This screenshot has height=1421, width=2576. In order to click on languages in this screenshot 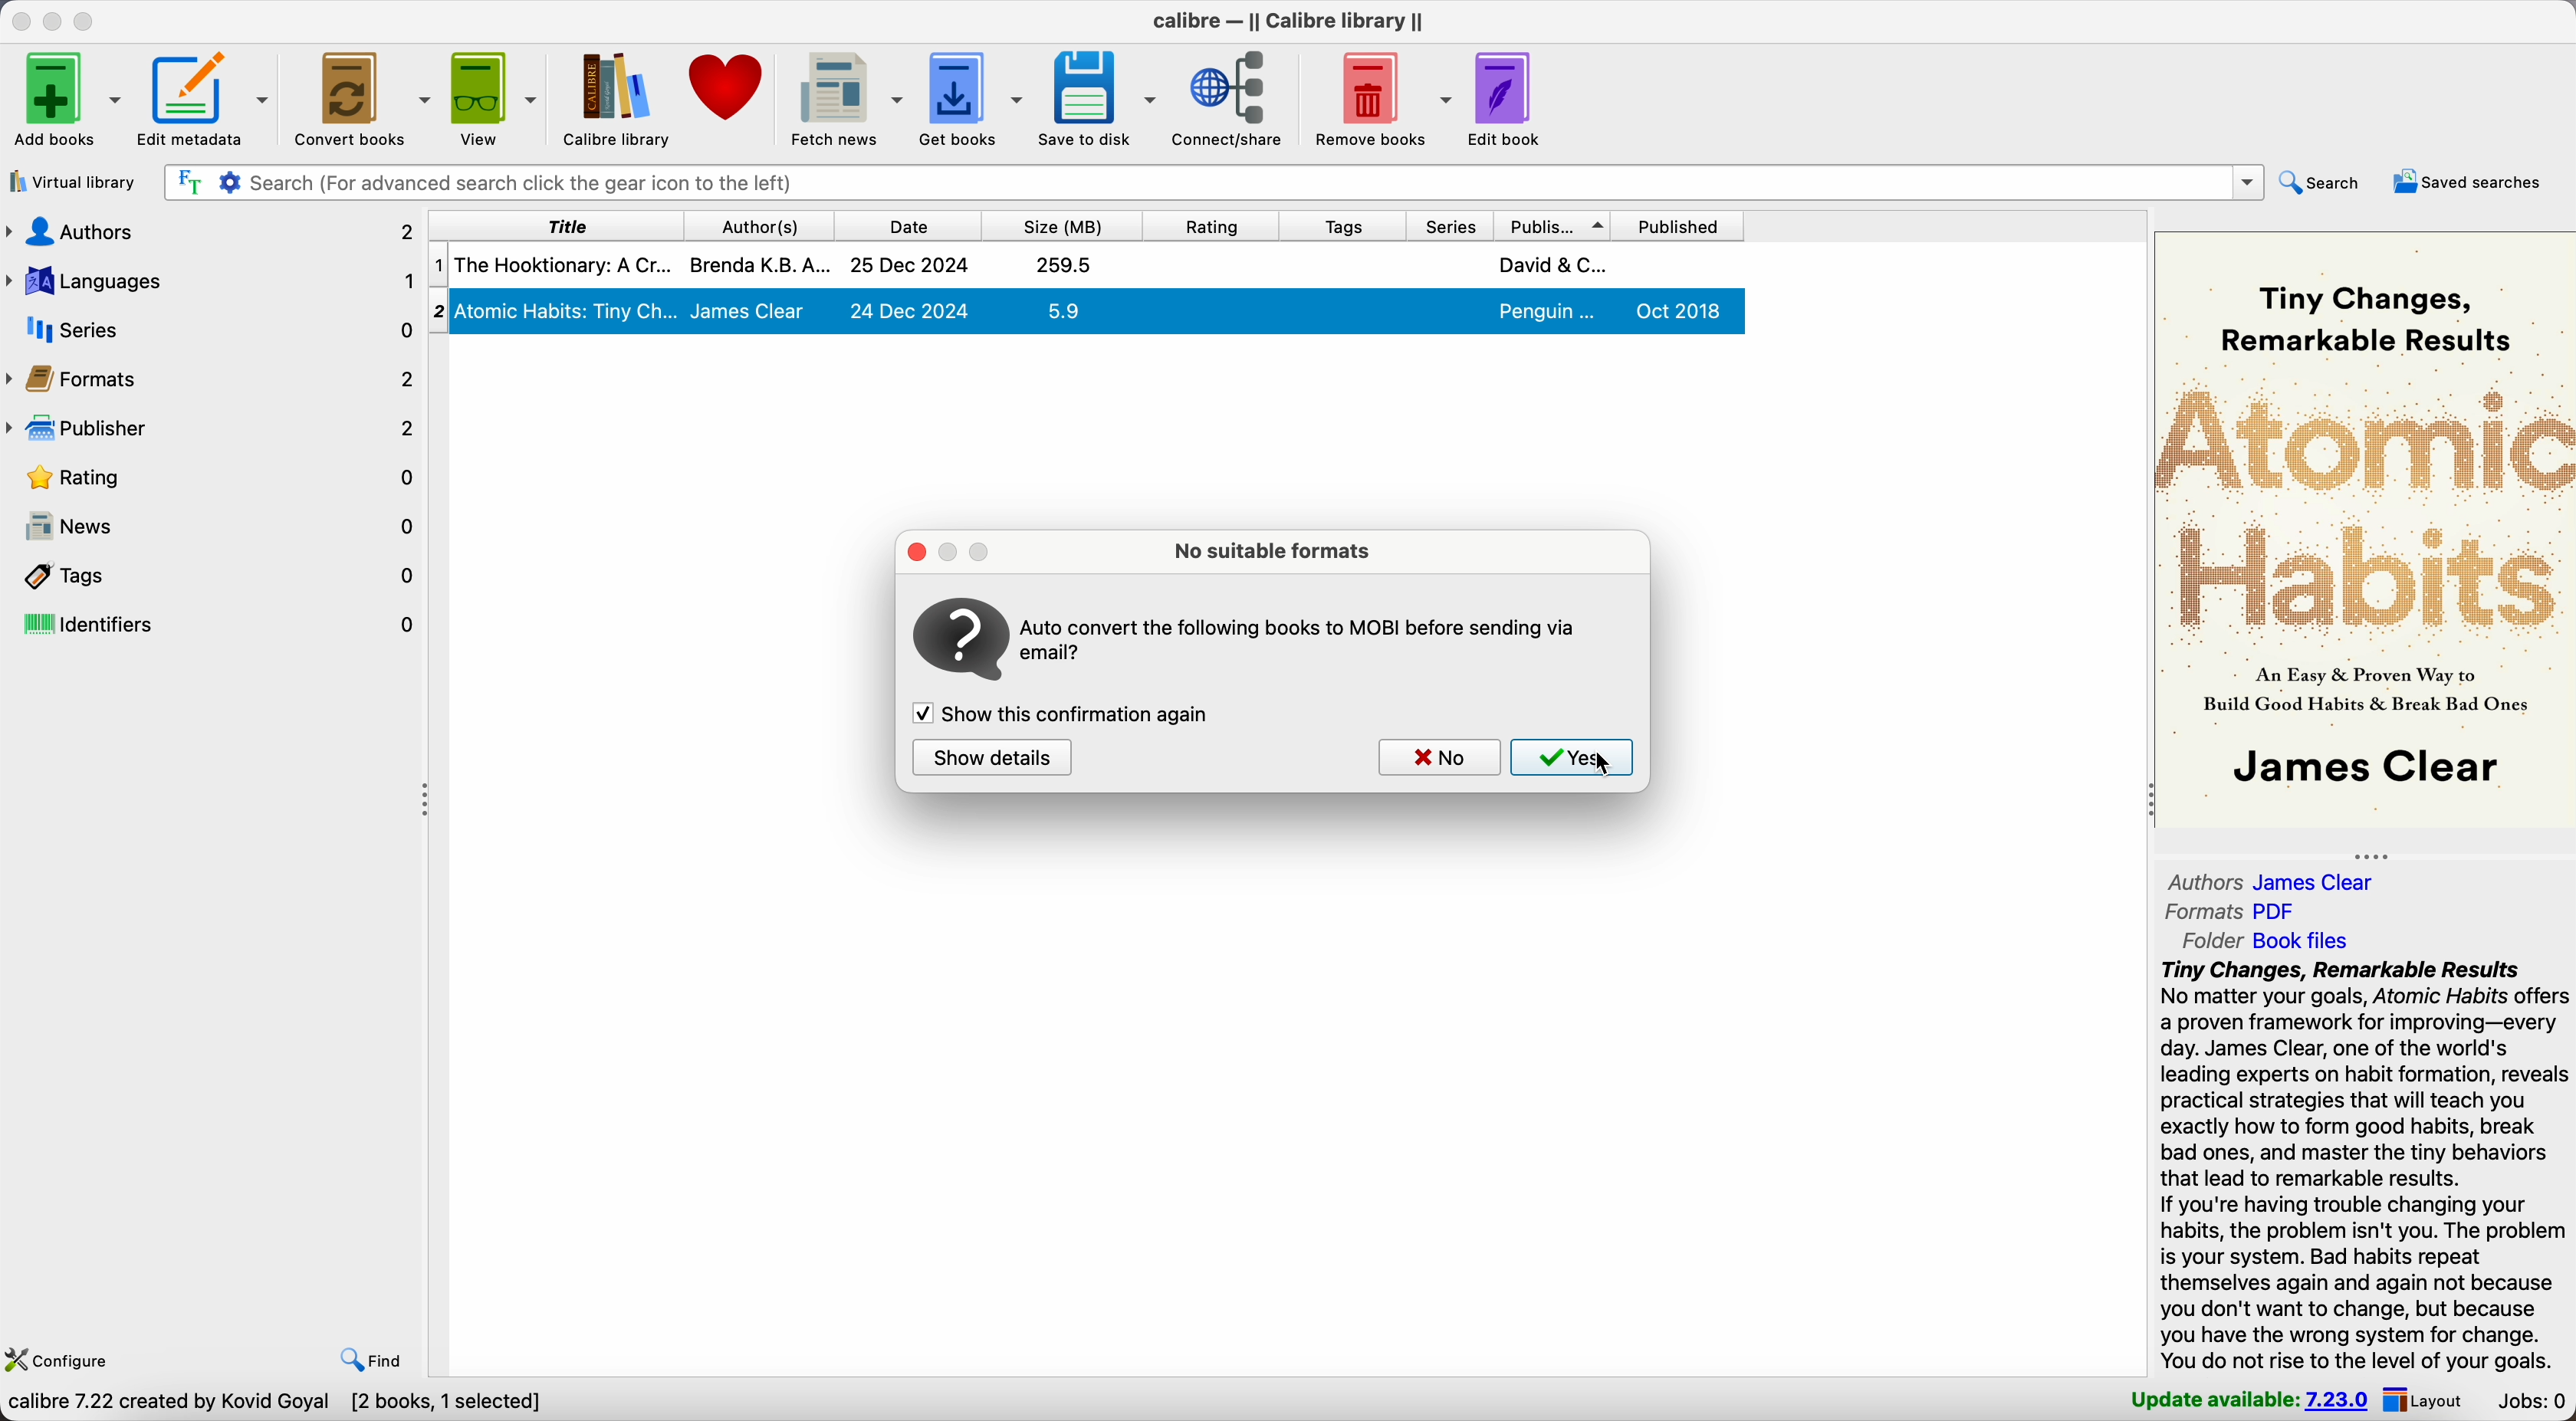, I will do `click(211, 283)`.